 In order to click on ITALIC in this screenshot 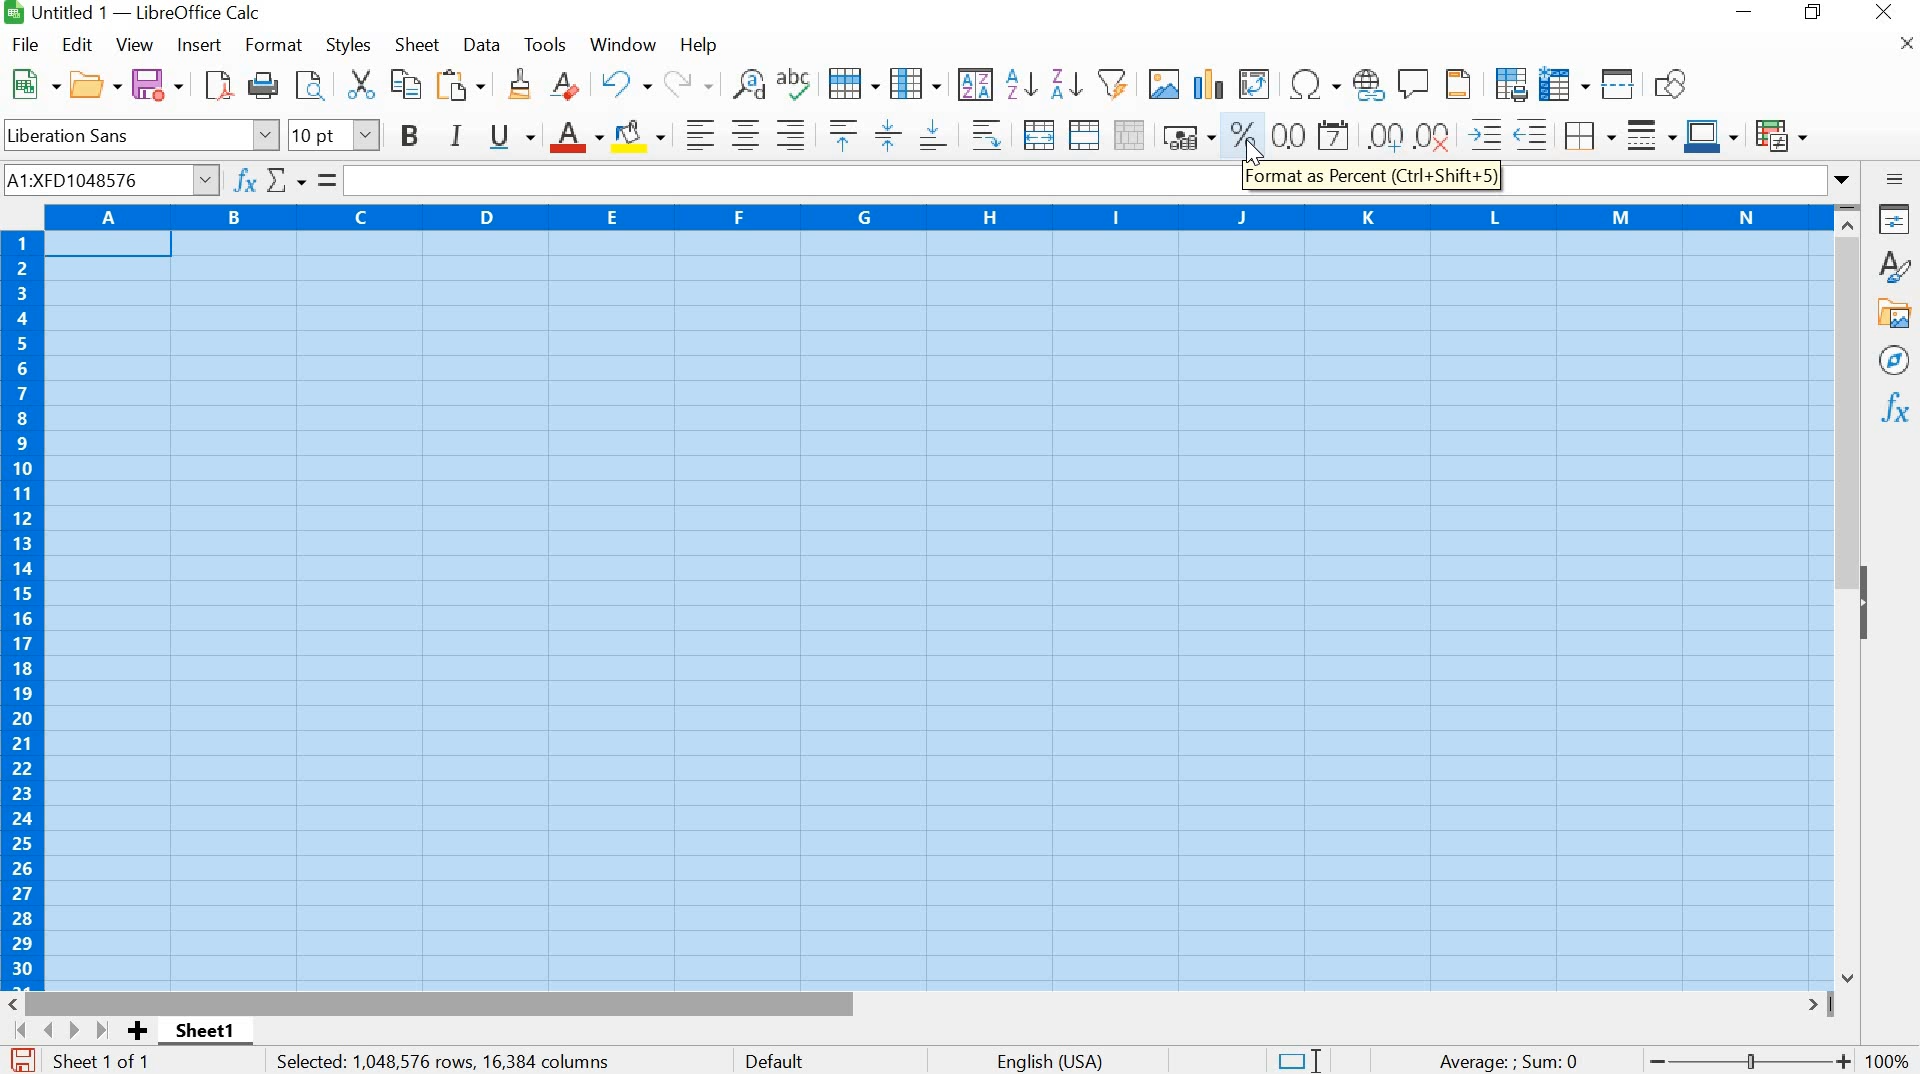, I will do `click(456, 136)`.